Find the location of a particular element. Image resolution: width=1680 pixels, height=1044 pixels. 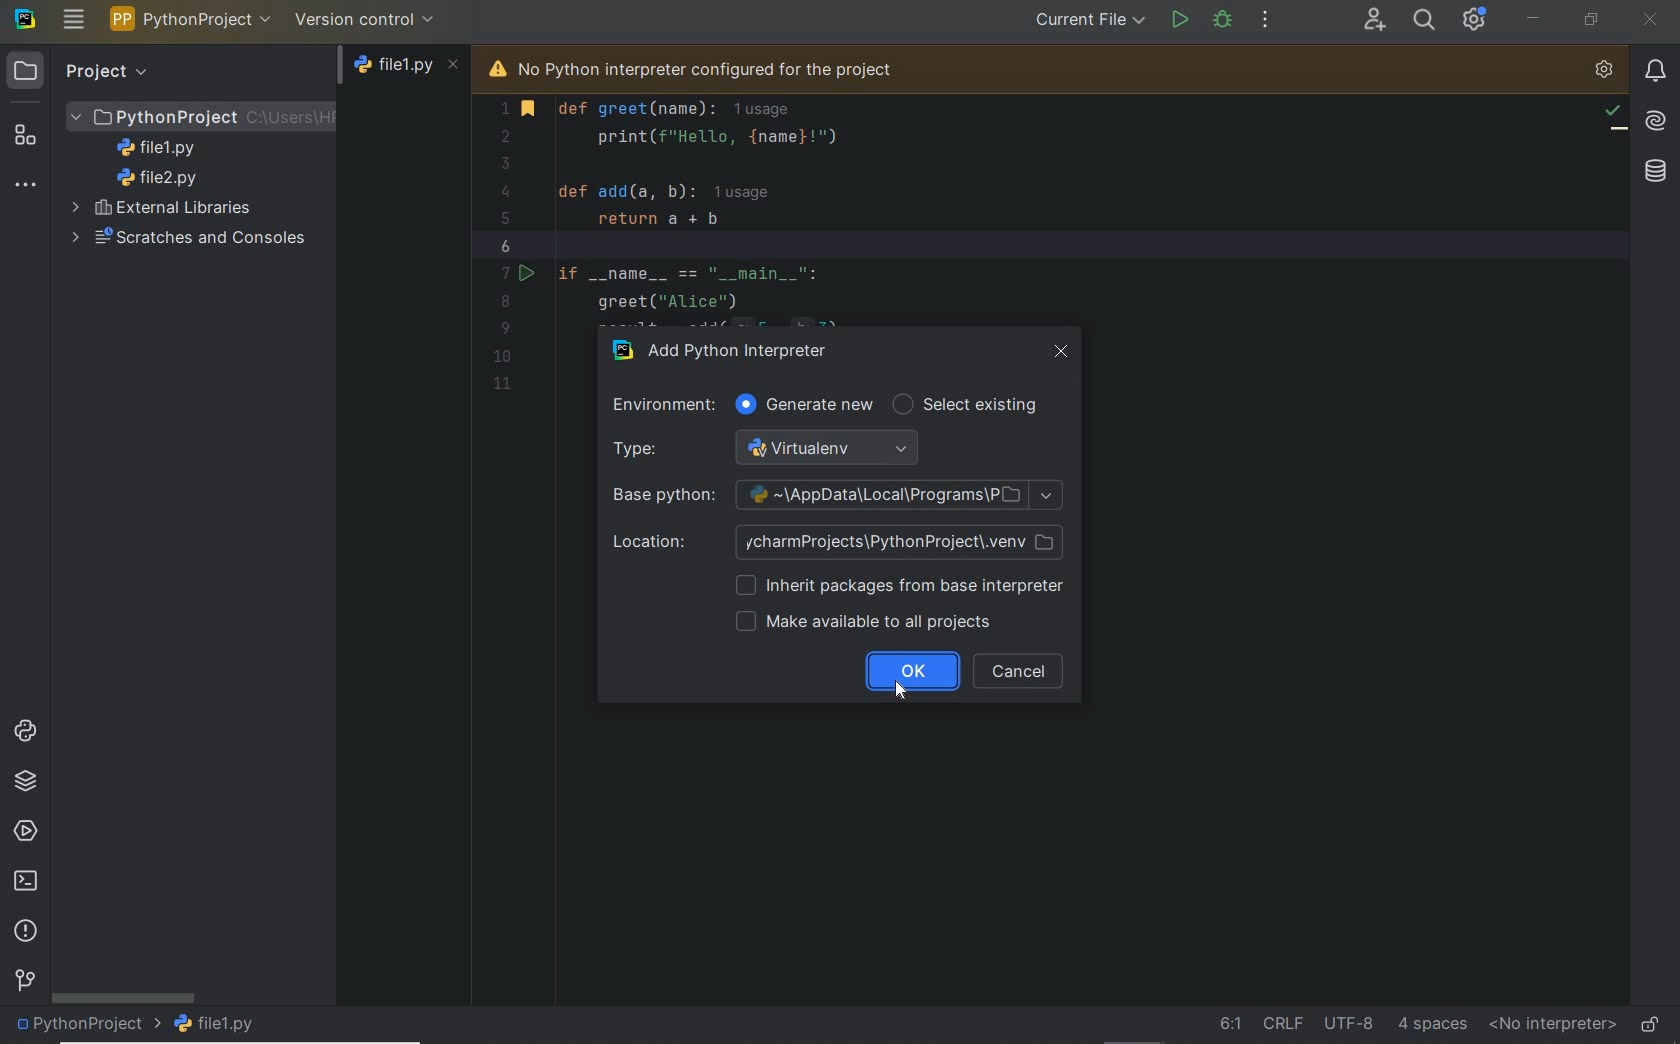

indent is located at coordinates (1433, 1023).